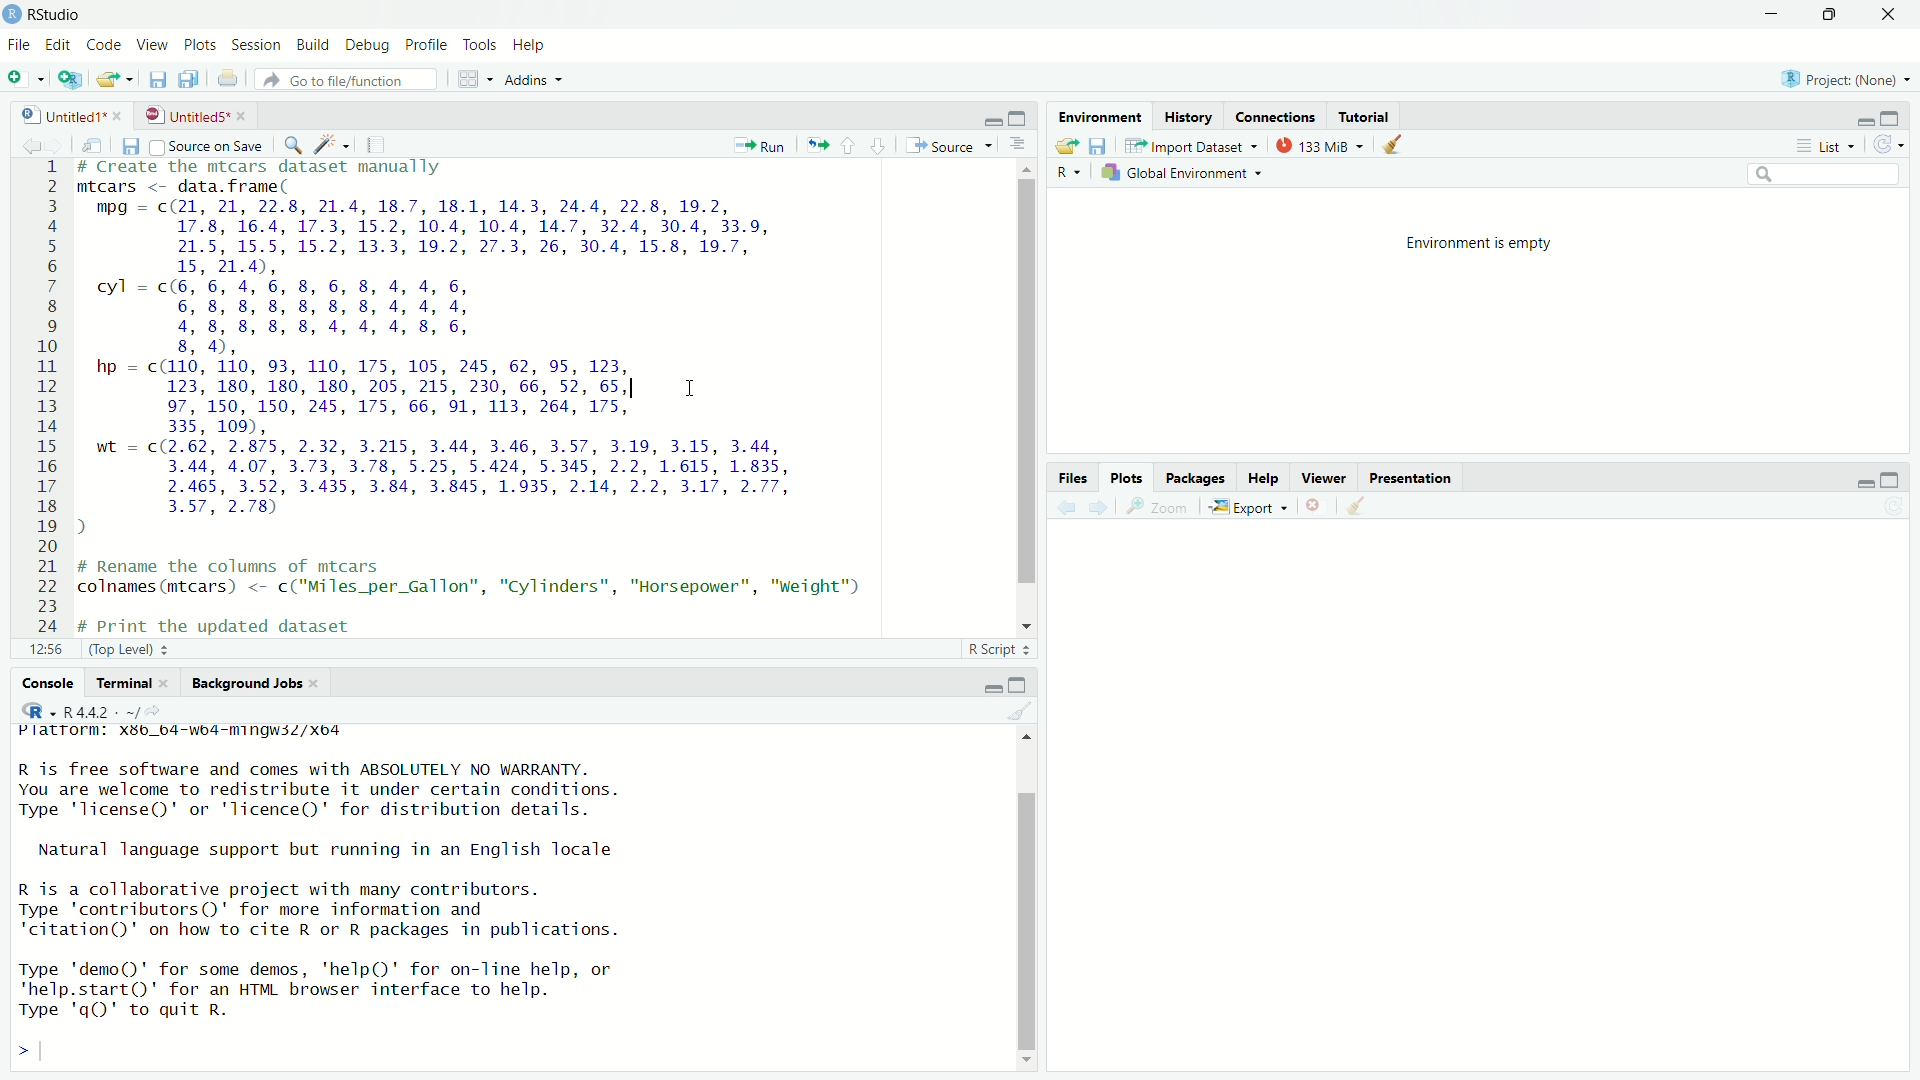 Image resolution: width=1920 pixels, height=1080 pixels. What do you see at coordinates (113, 647) in the screenshot?
I see `26:1 (Top Level) =` at bounding box center [113, 647].